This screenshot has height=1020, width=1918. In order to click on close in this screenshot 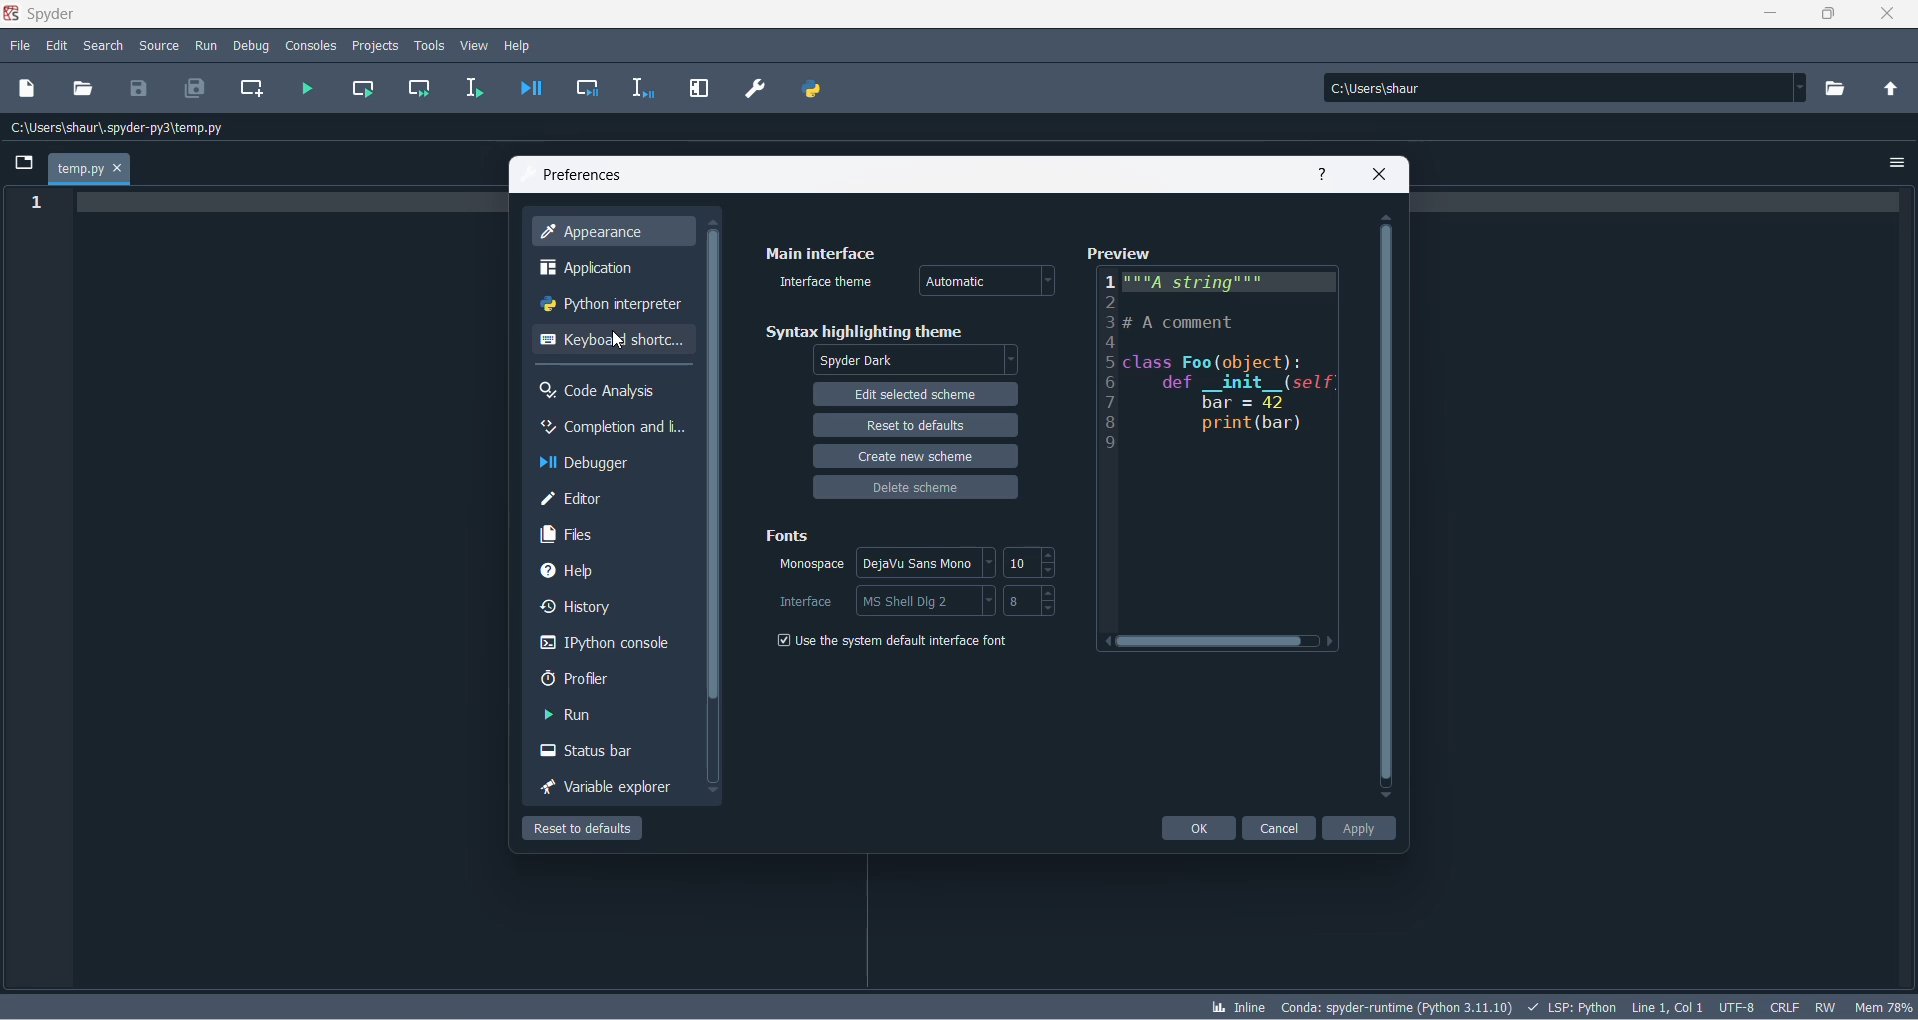, I will do `click(1382, 176)`.